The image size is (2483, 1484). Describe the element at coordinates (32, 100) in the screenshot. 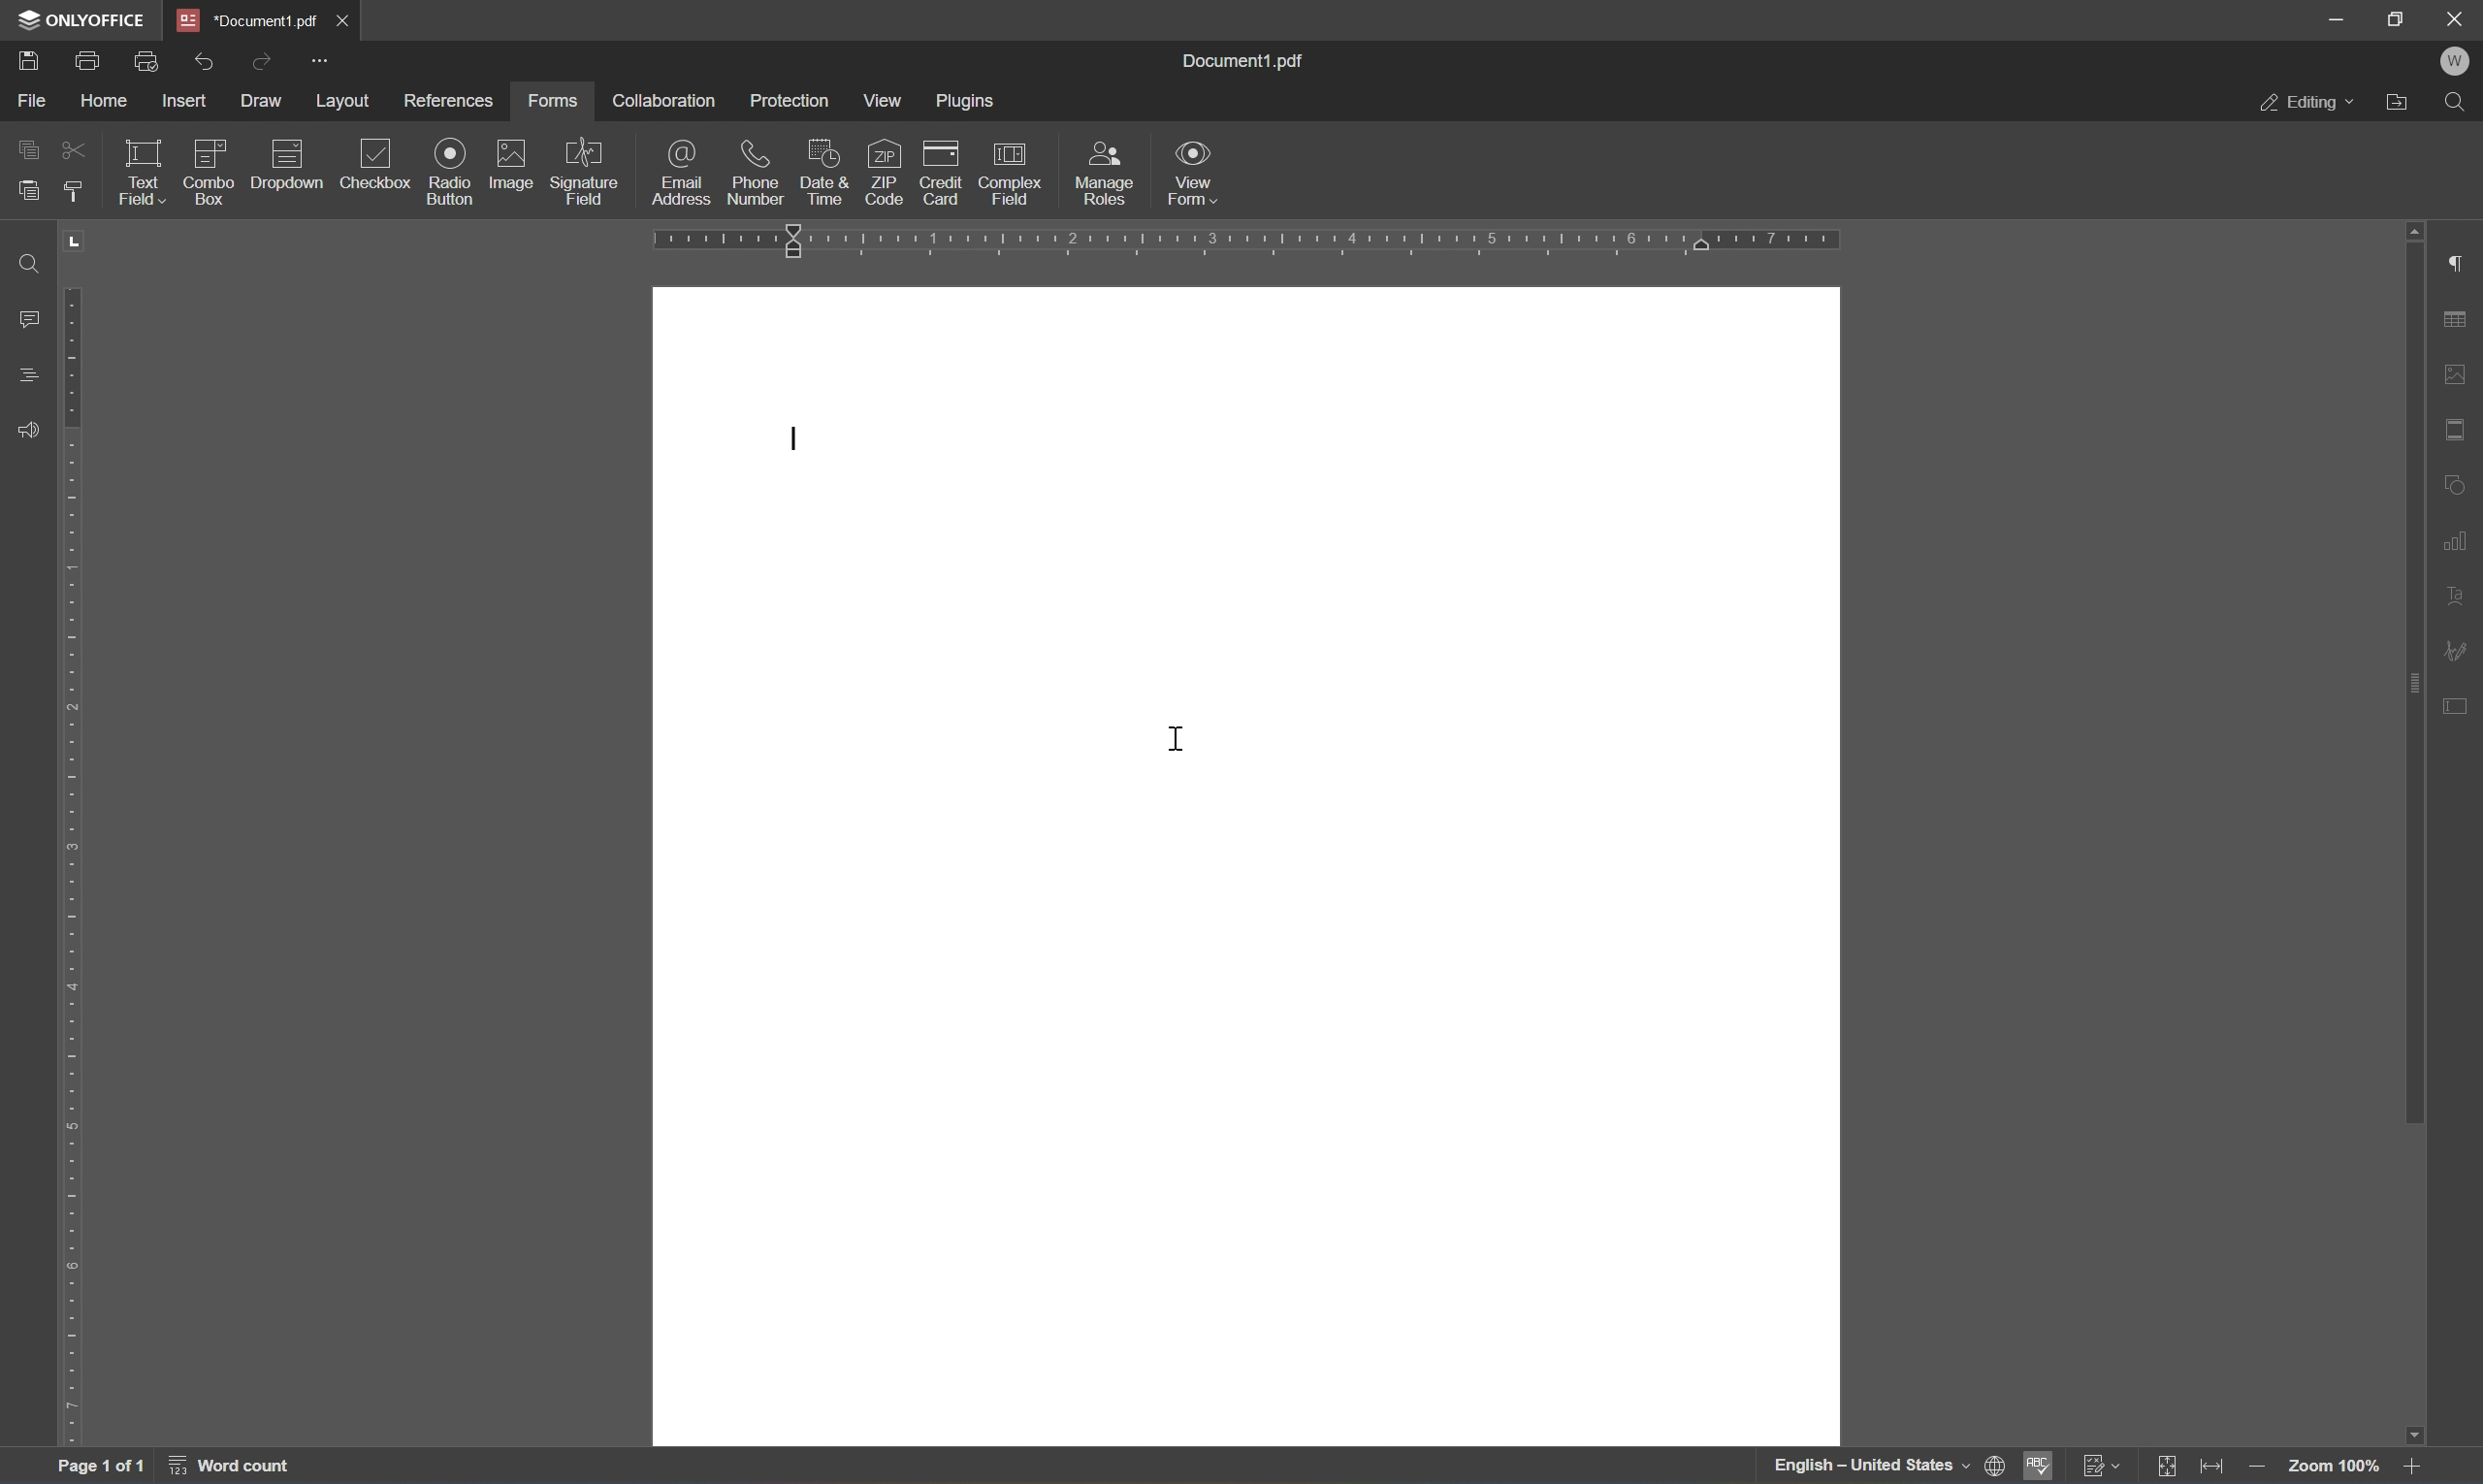

I see `file` at that location.